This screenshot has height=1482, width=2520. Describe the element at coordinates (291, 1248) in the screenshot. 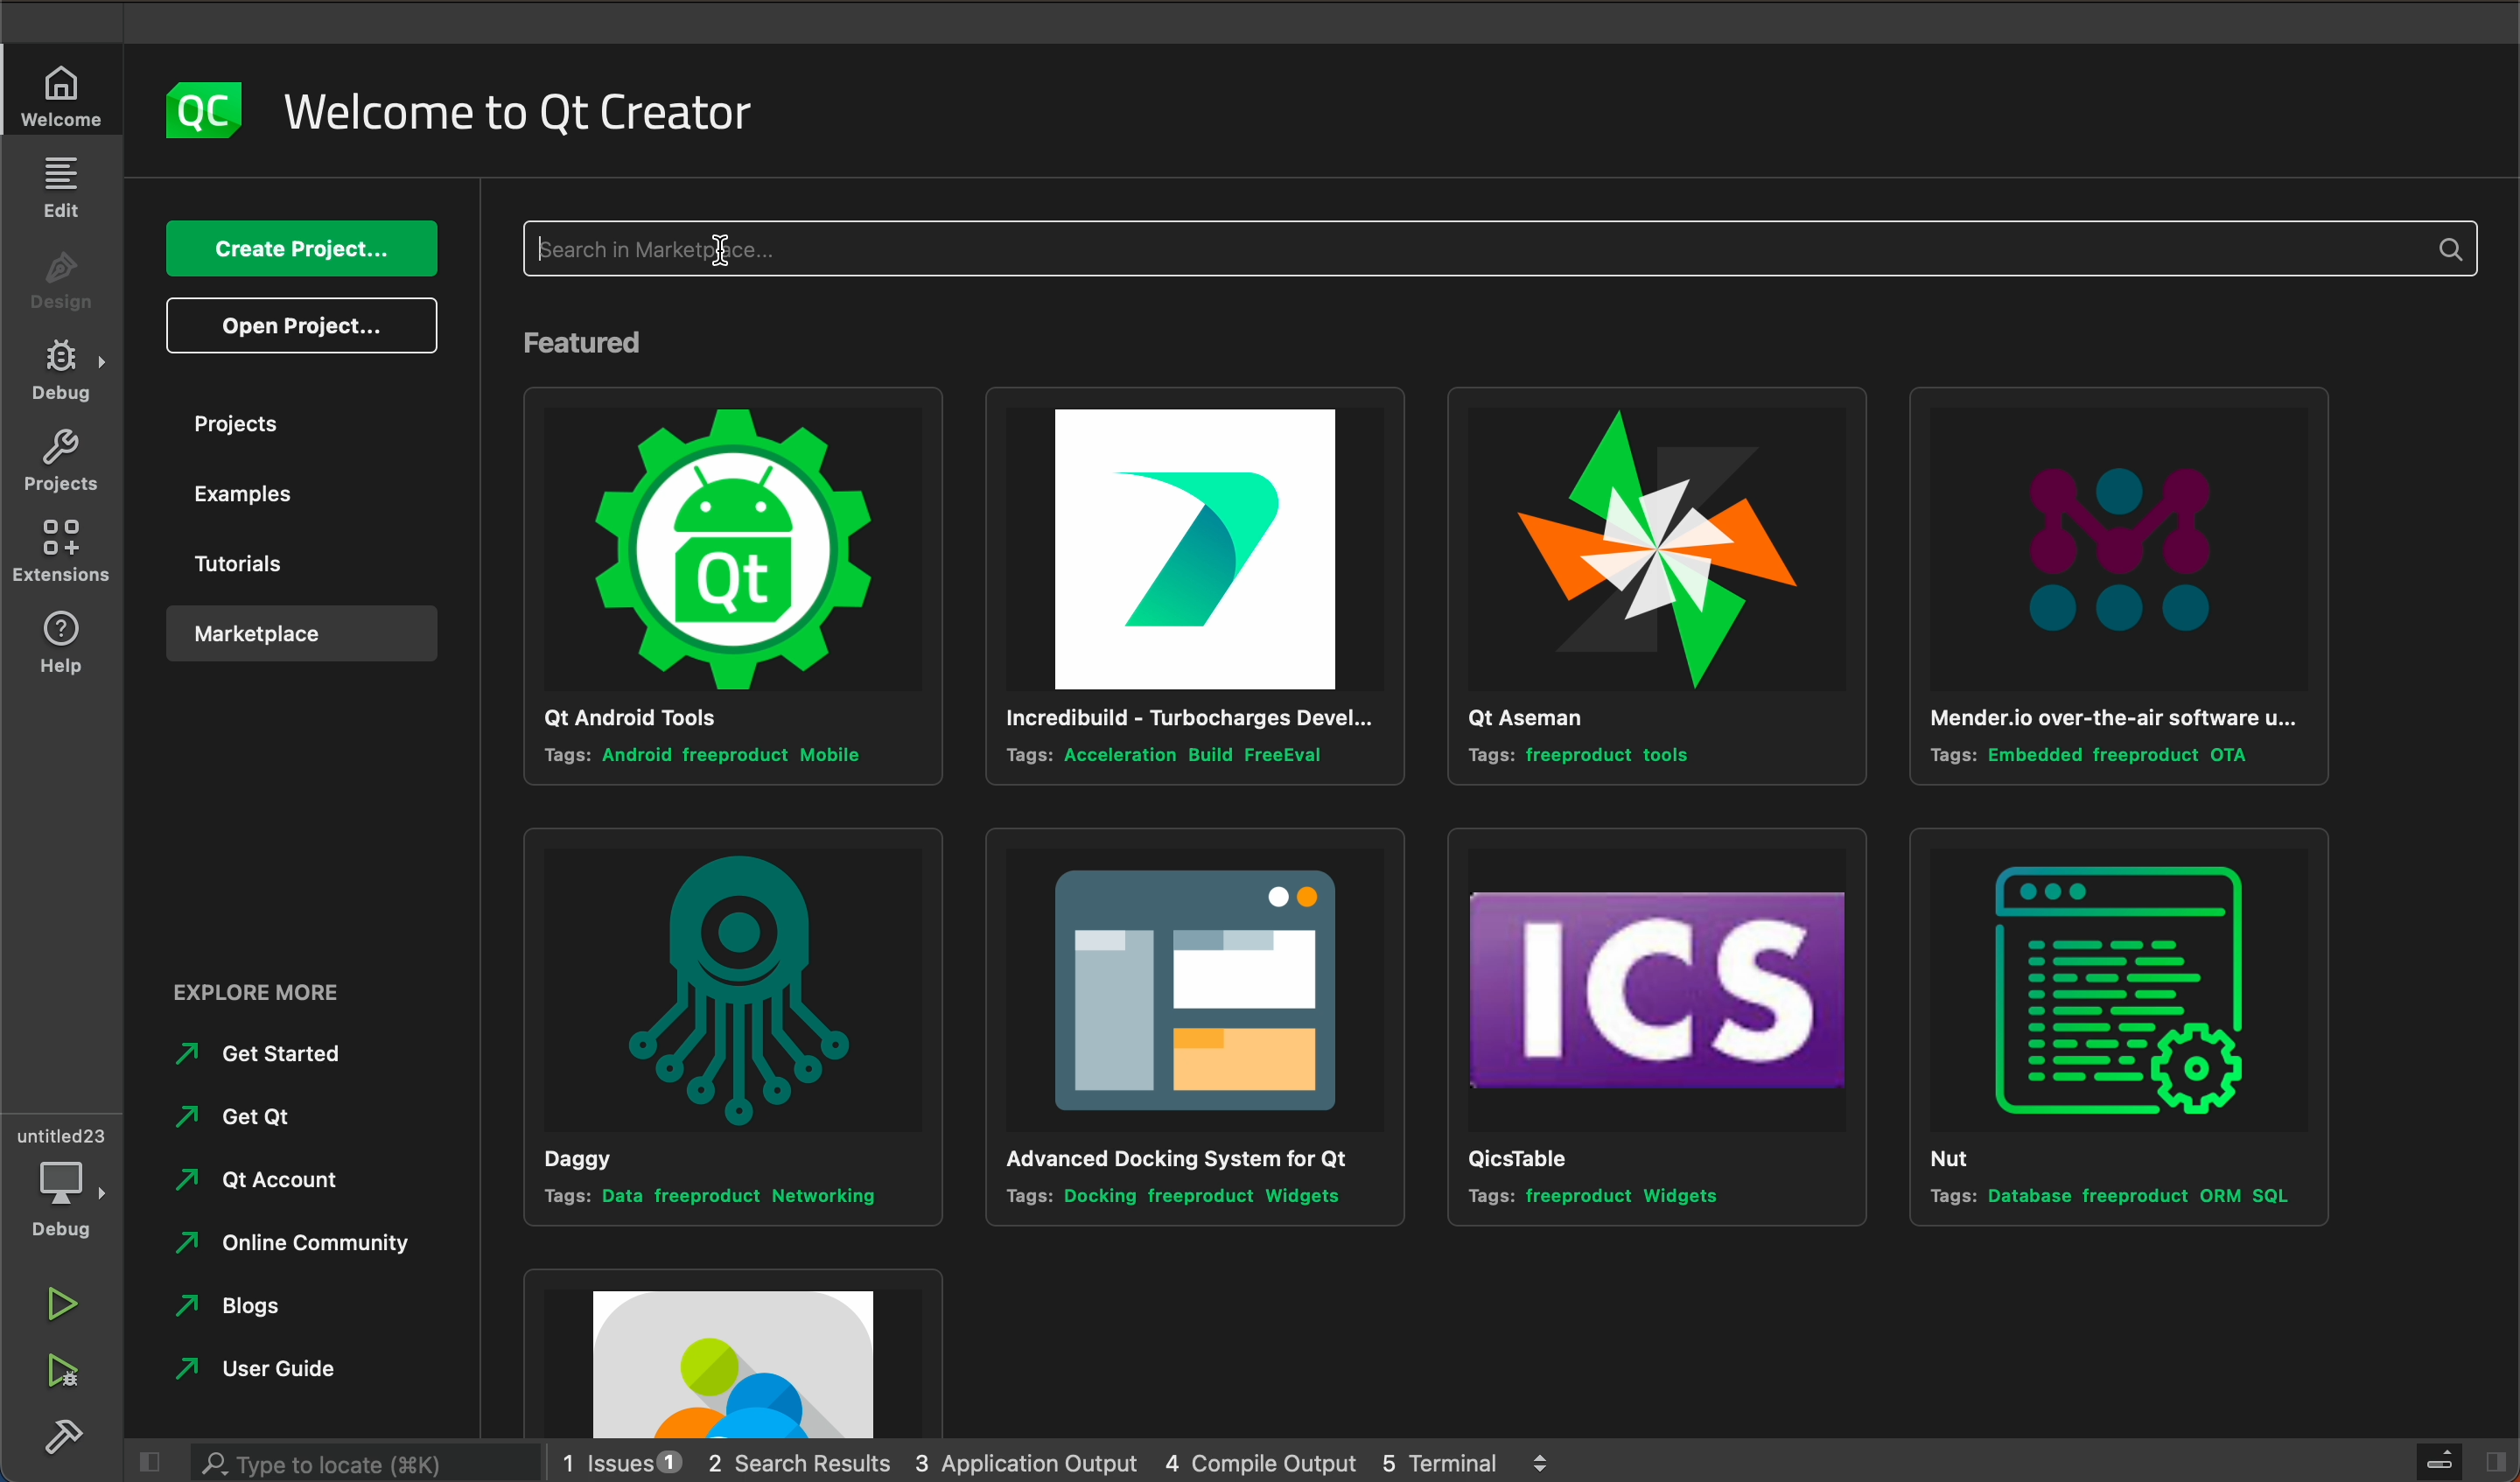

I see `` at that location.